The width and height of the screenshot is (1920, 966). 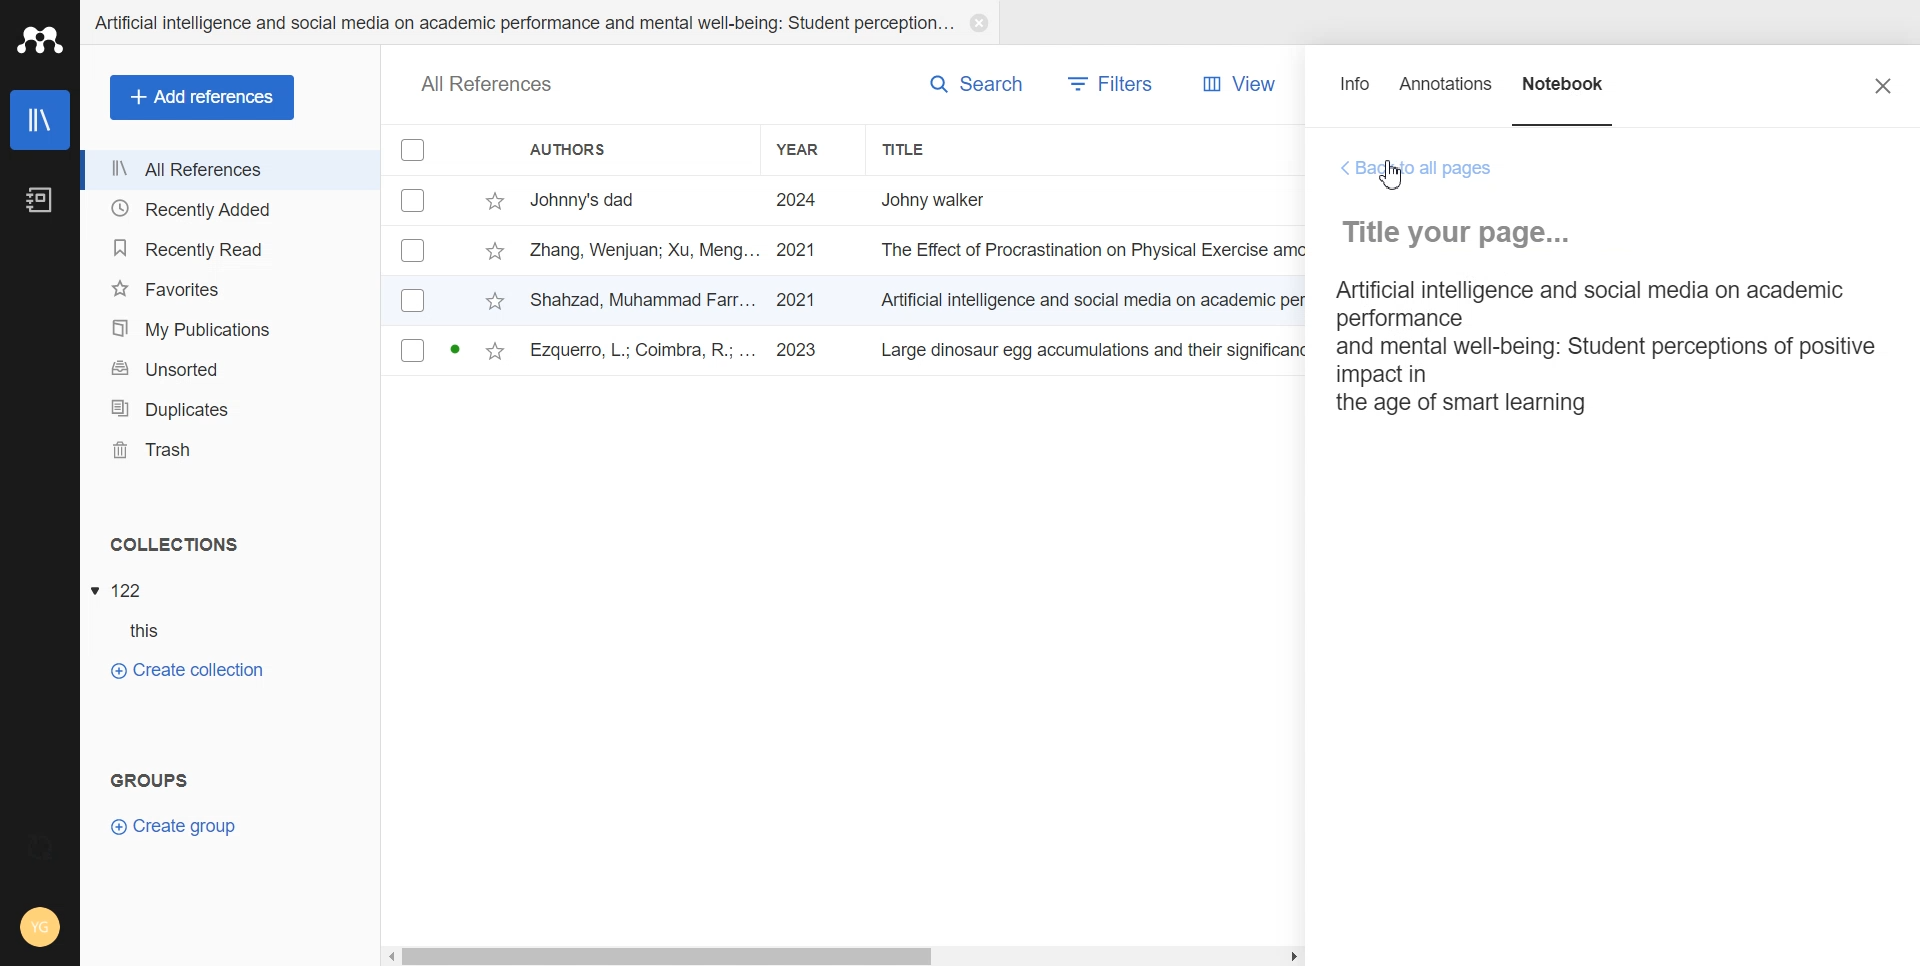 What do you see at coordinates (229, 409) in the screenshot?
I see `Duplicates` at bounding box center [229, 409].